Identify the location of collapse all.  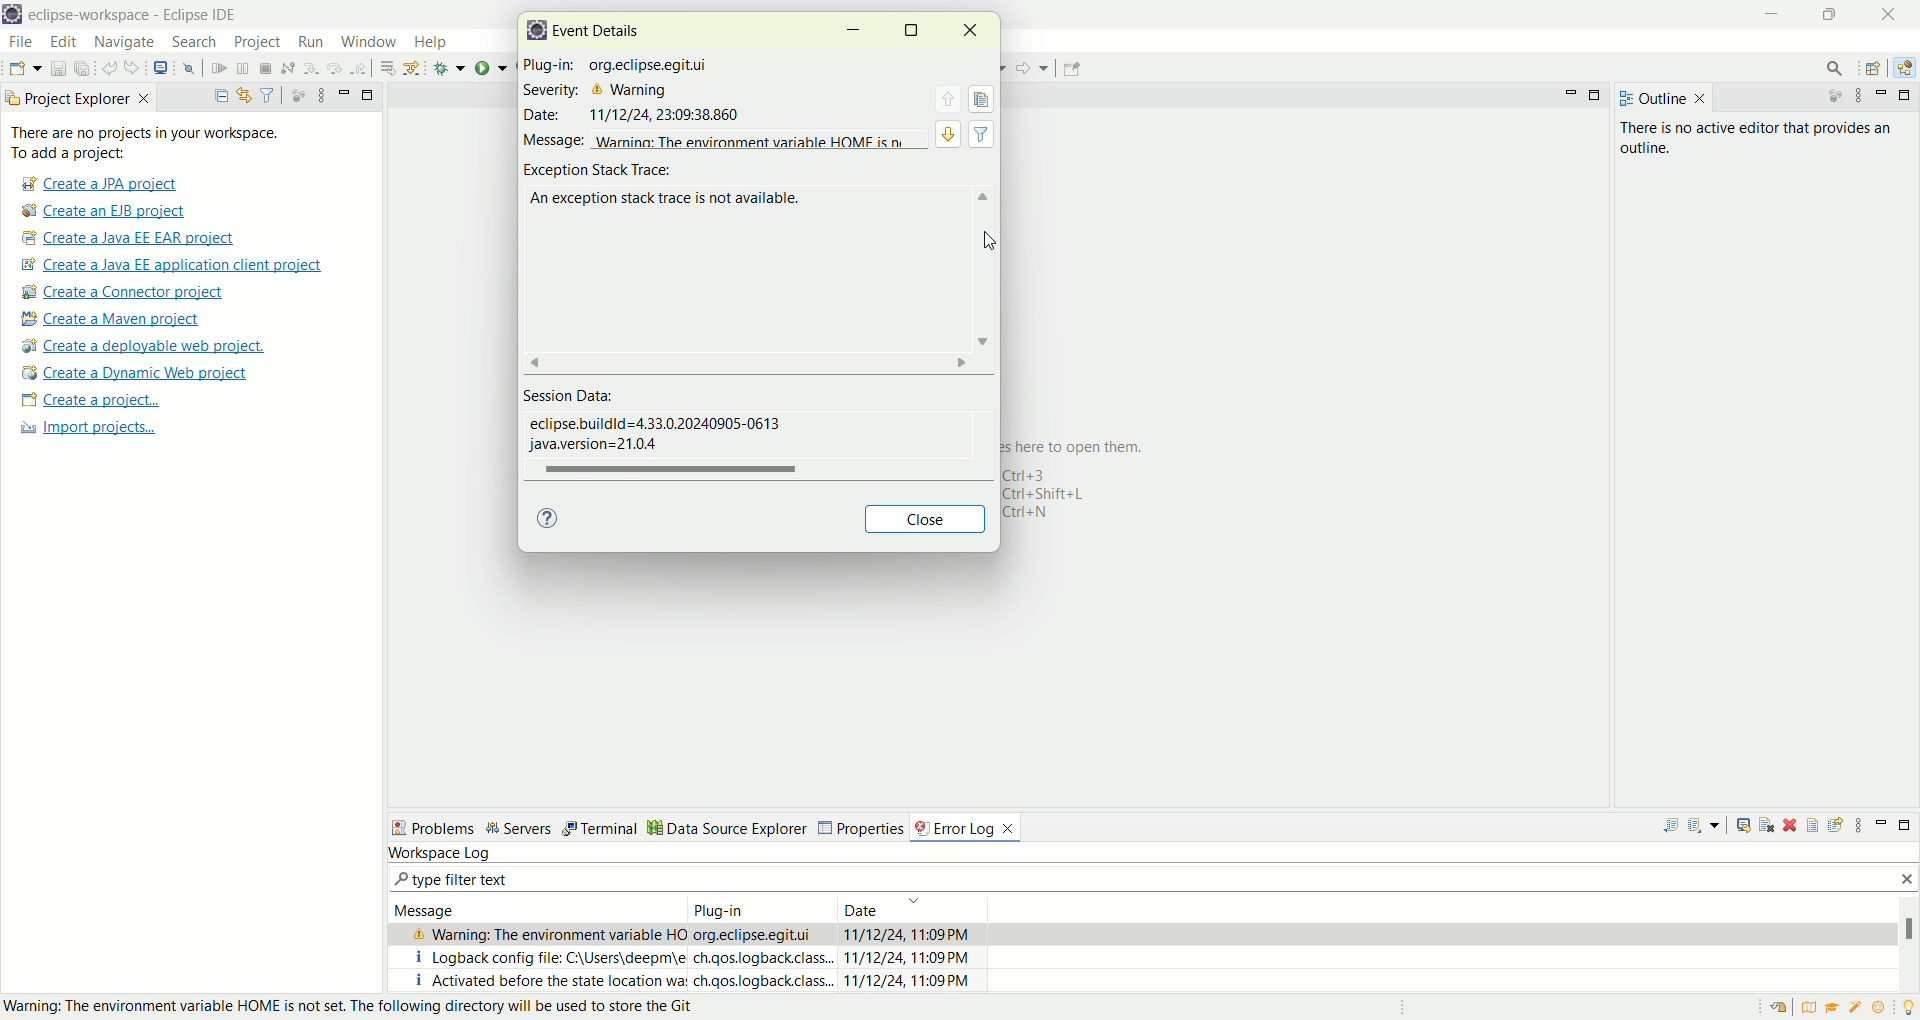
(218, 93).